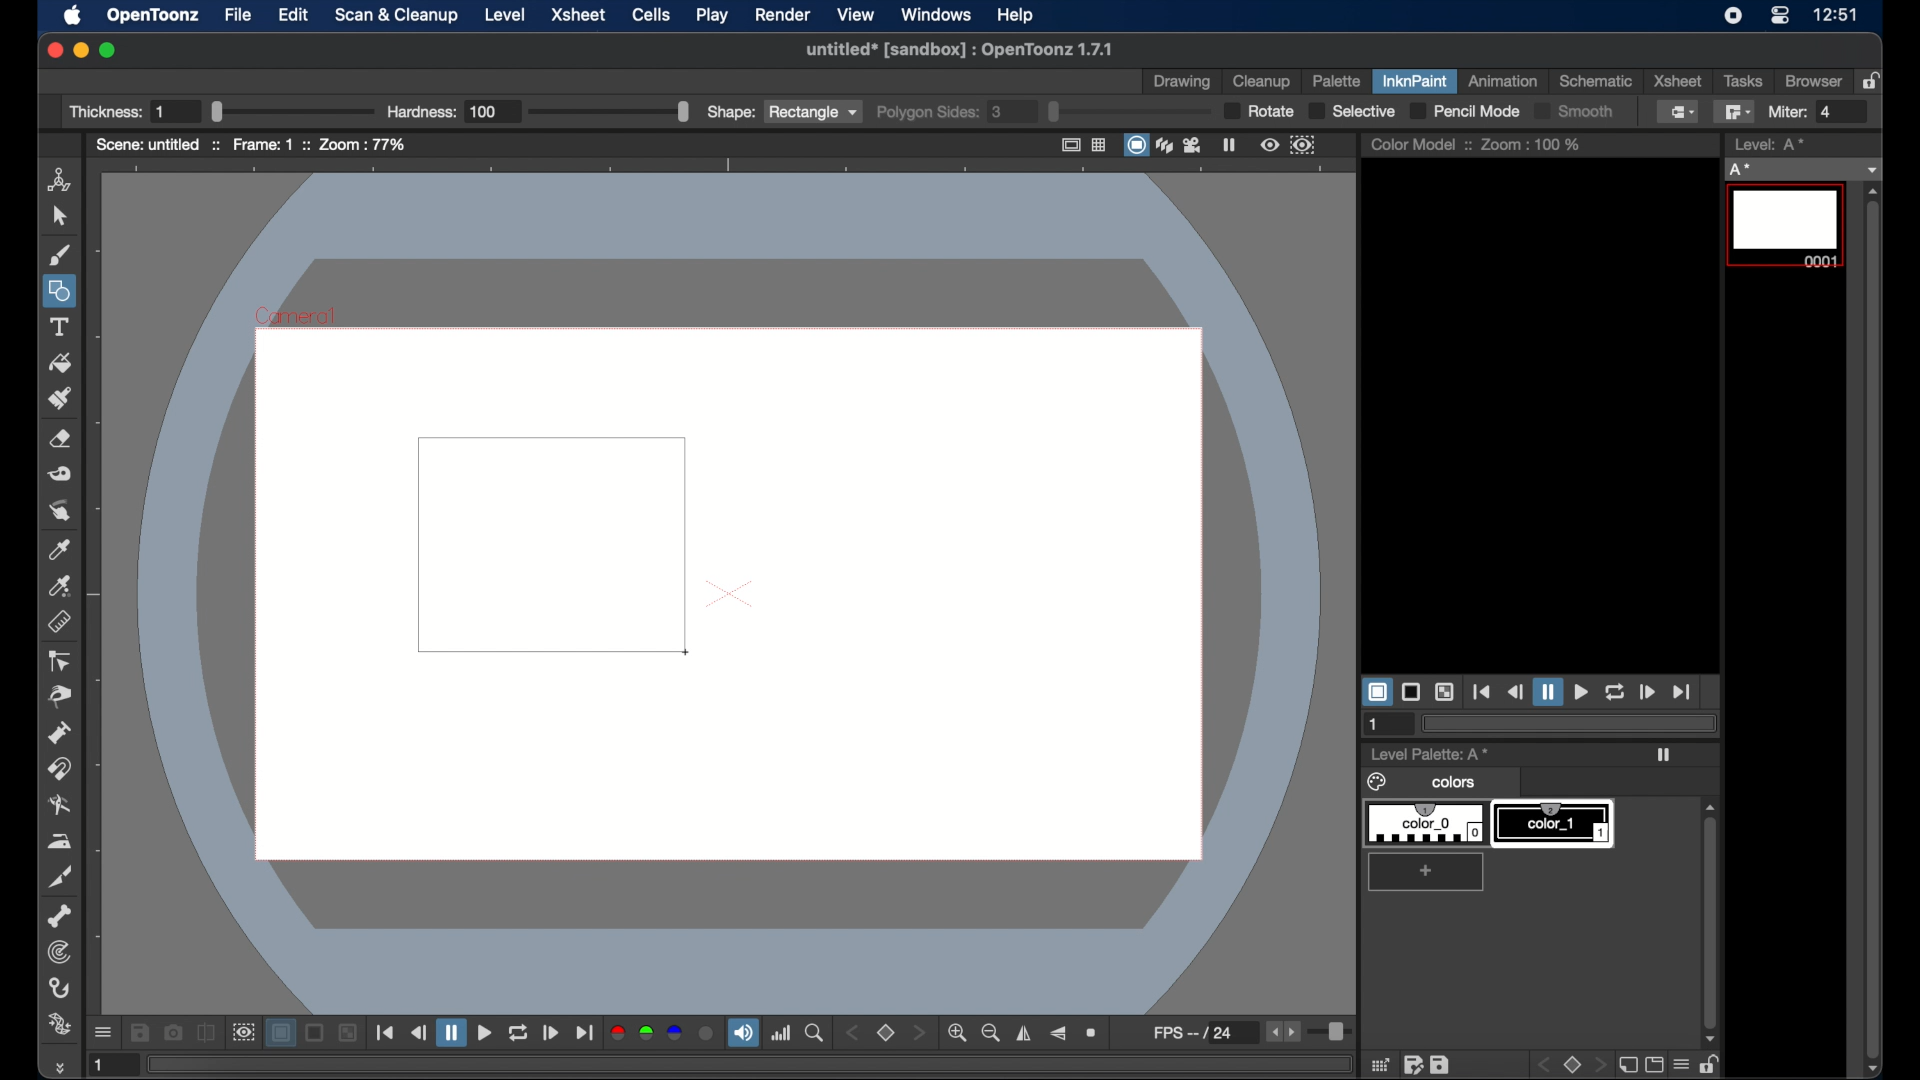 This screenshot has height=1080, width=1920. What do you see at coordinates (1879, 1069) in the screenshot?
I see `scroll down arrow` at bounding box center [1879, 1069].